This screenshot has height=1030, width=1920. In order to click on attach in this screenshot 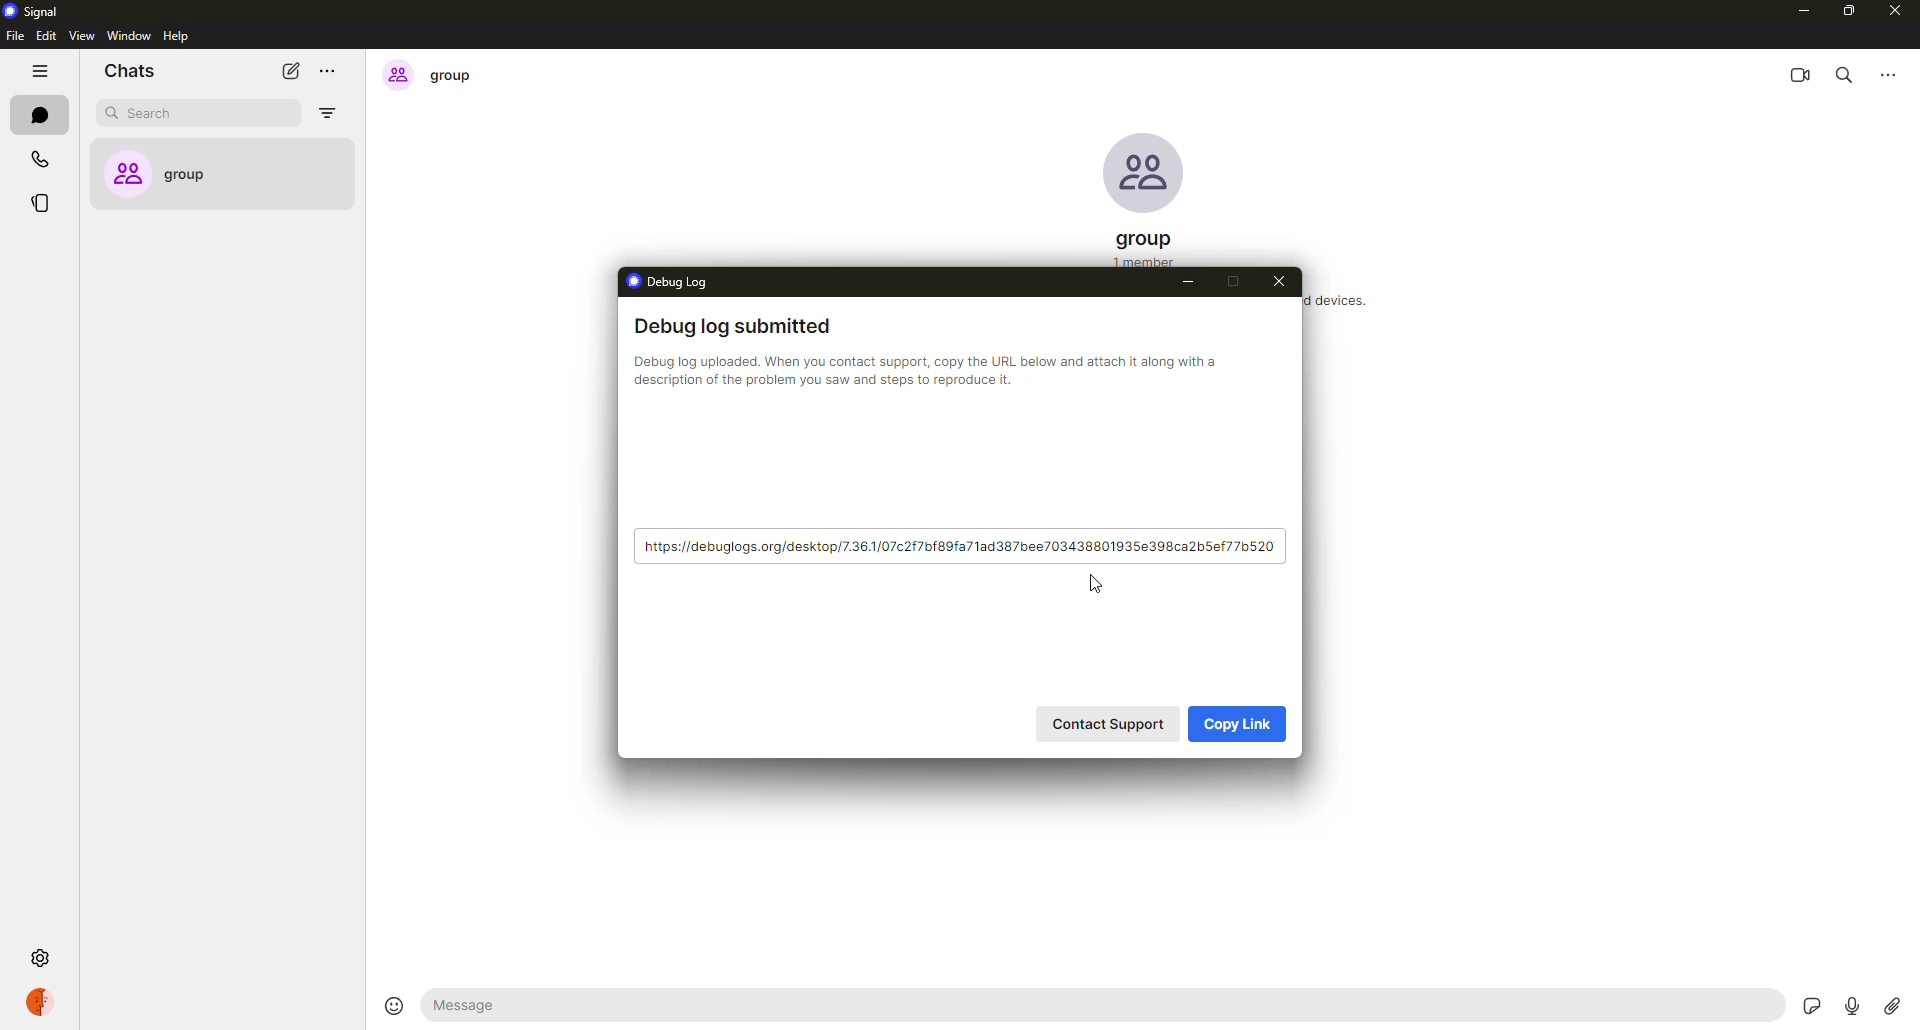, I will do `click(1891, 1006)`.